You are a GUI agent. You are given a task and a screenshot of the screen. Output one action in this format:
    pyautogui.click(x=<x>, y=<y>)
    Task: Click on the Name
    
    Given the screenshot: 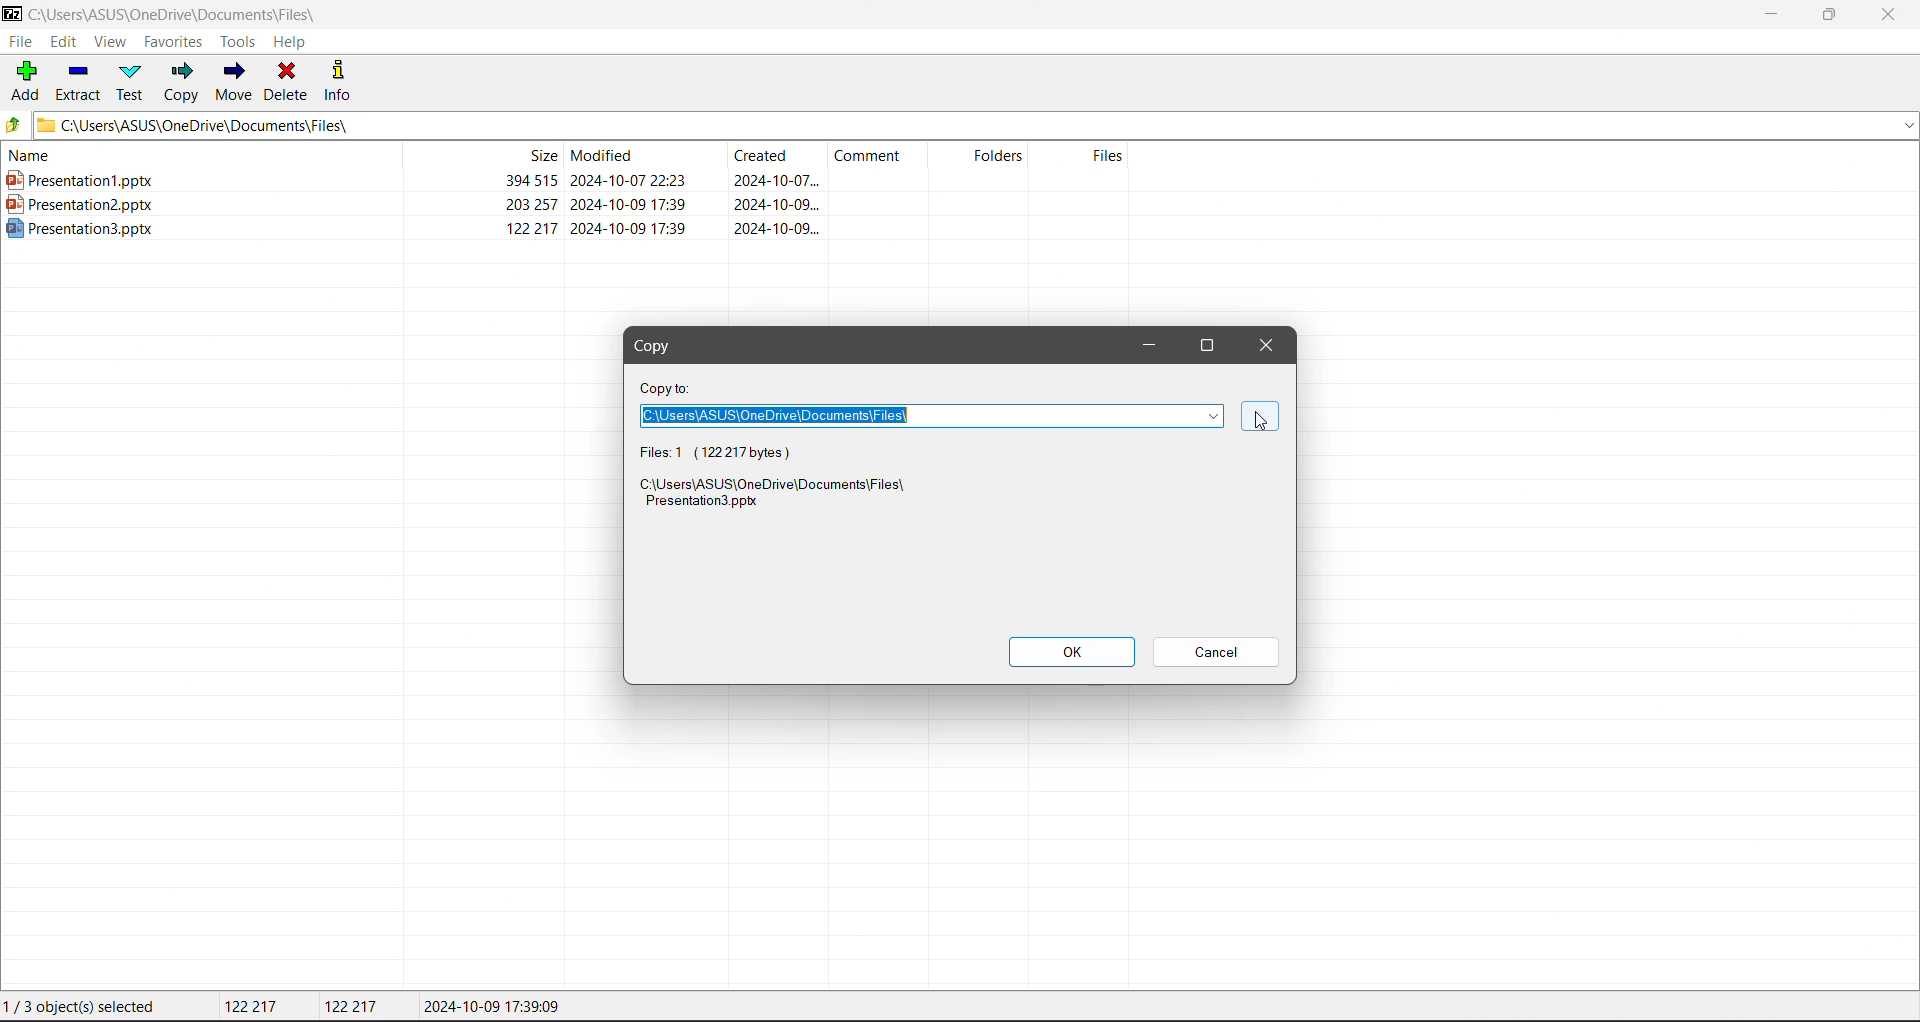 What is the action you would take?
    pyautogui.click(x=191, y=155)
    